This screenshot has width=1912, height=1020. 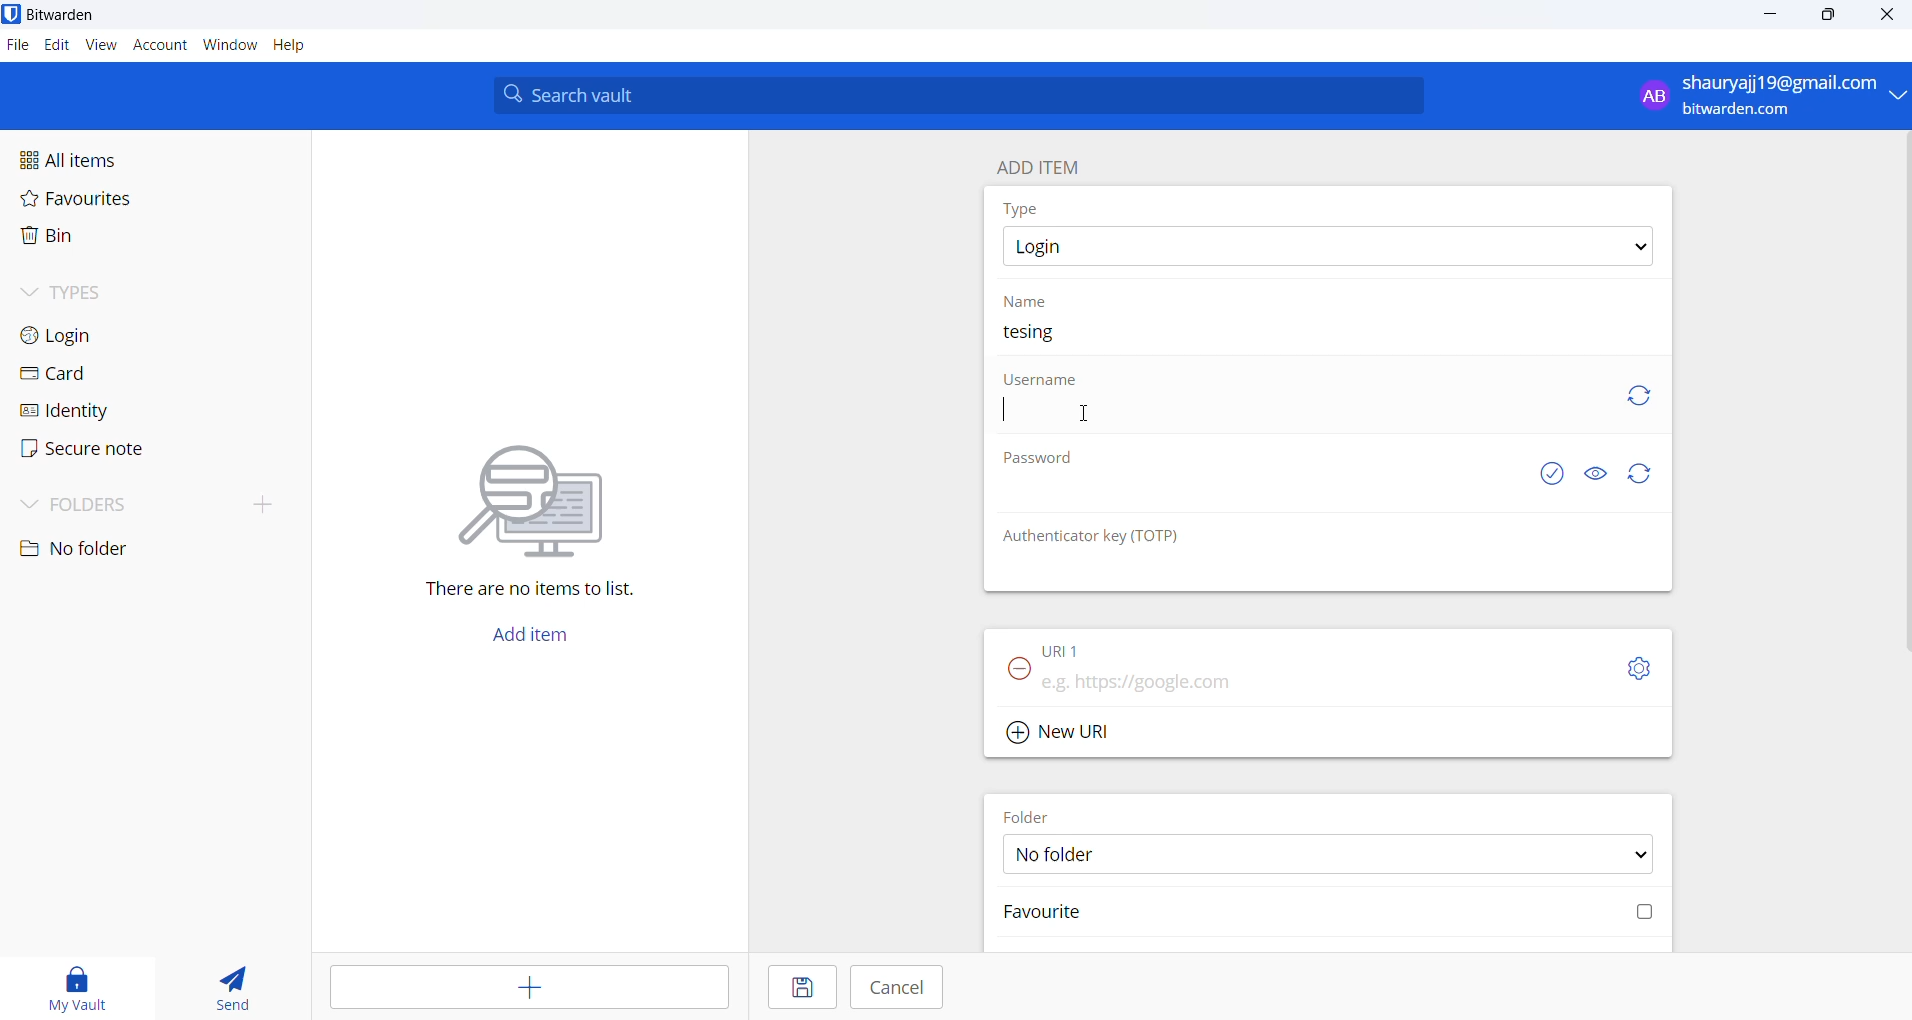 I want to click on Mark folder favorite checkbox, so click(x=1325, y=914).